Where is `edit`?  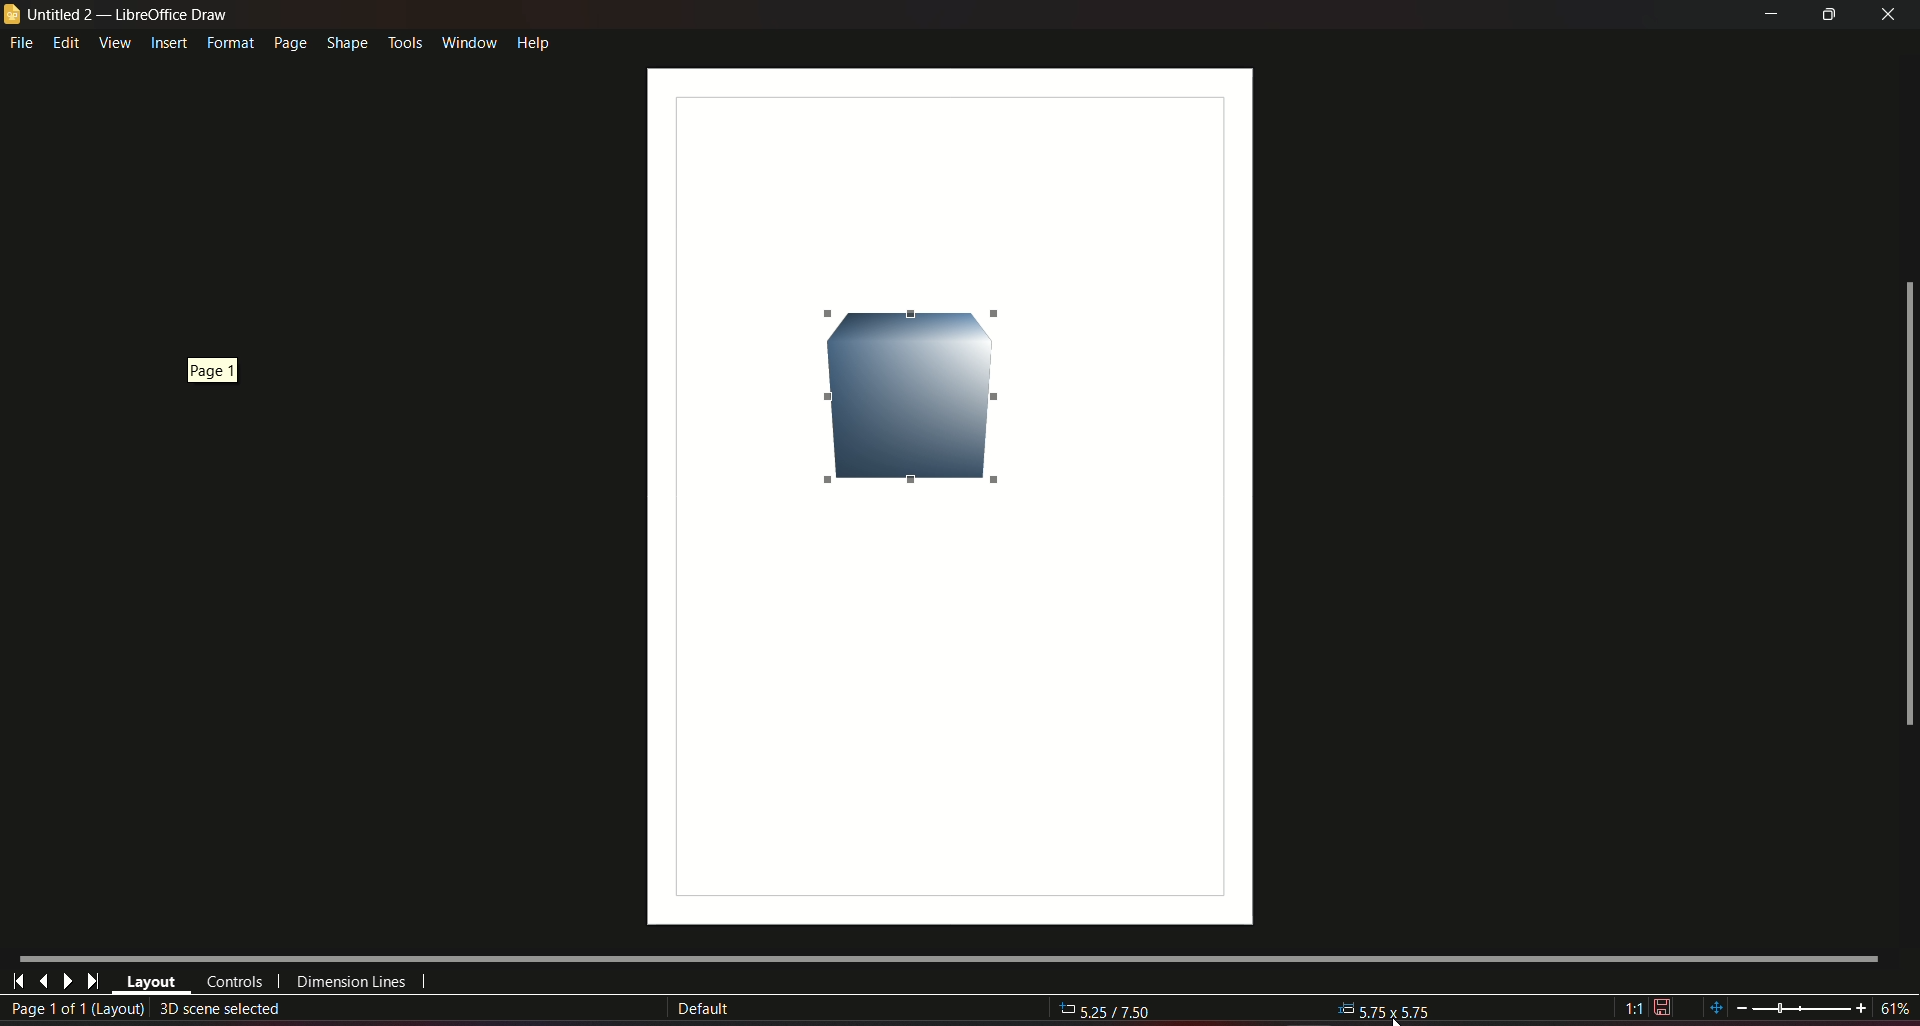
edit is located at coordinates (67, 42).